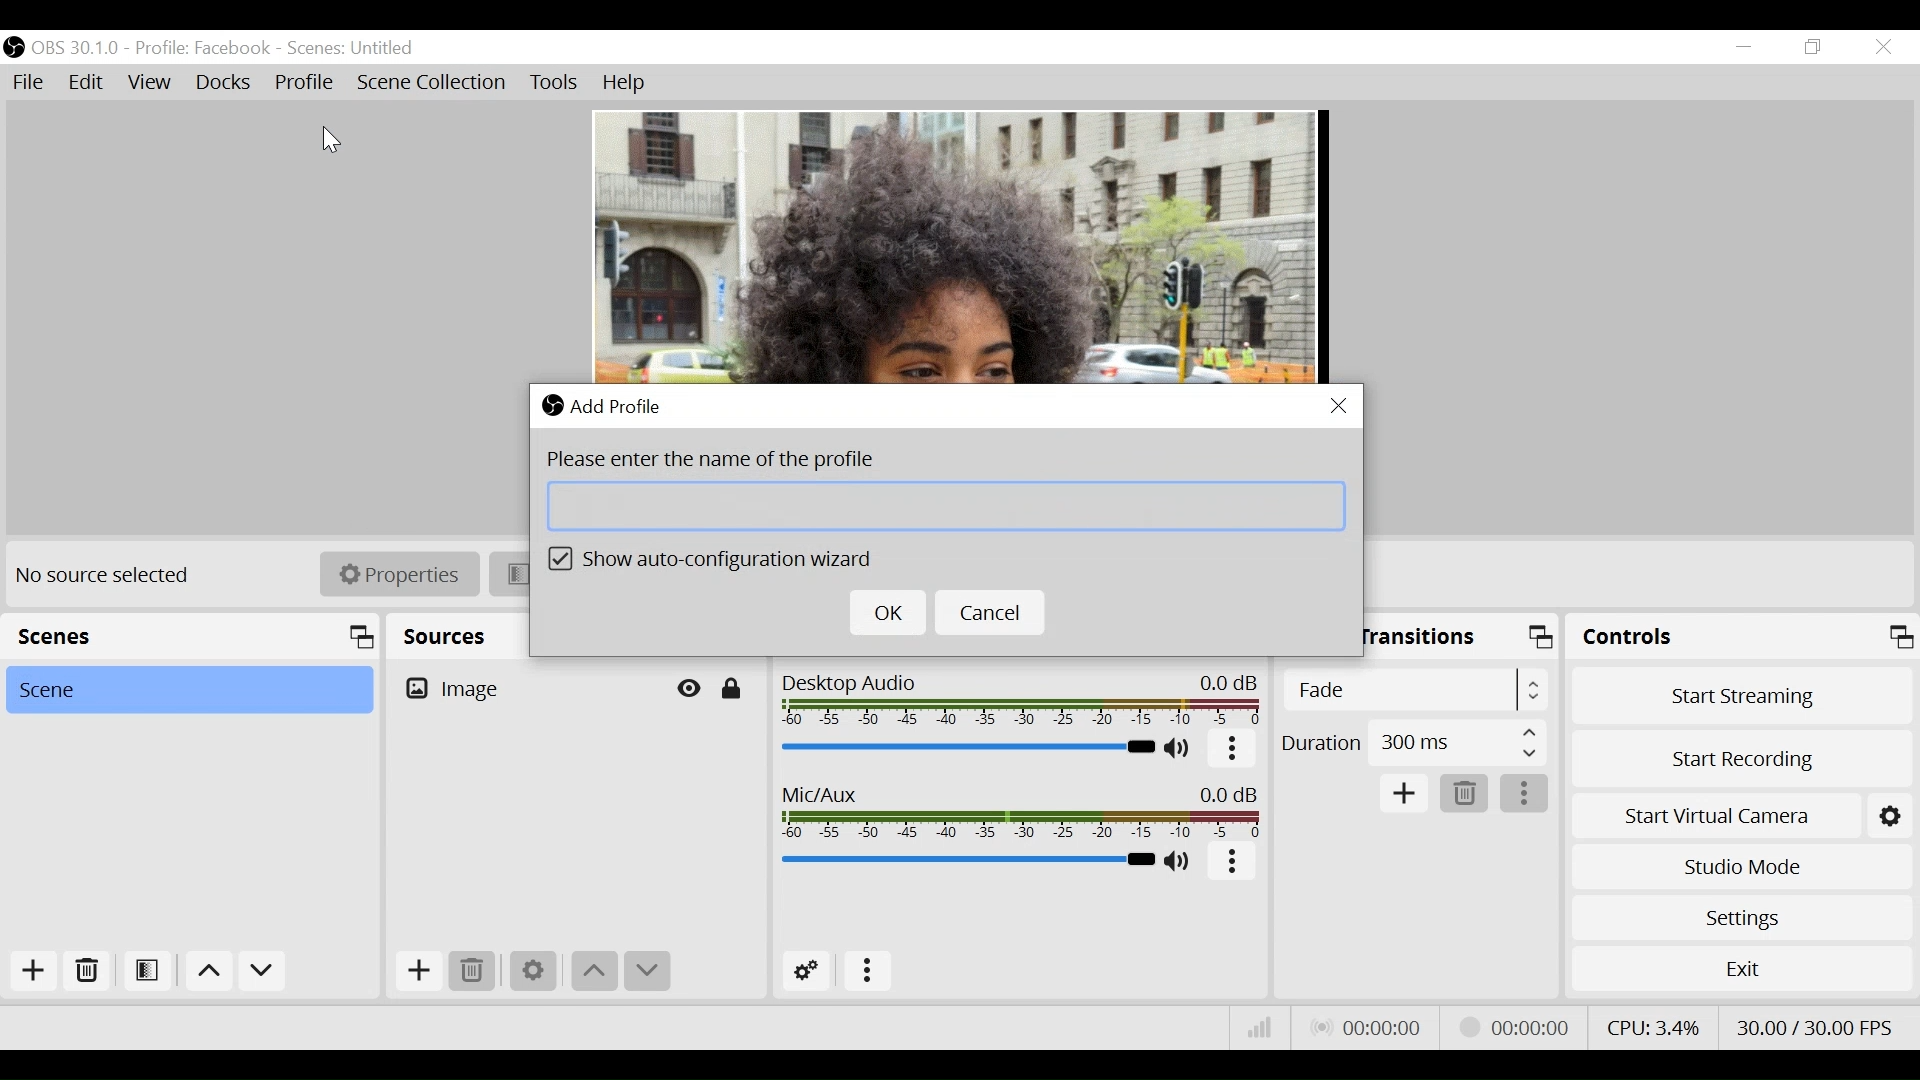  What do you see at coordinates (1814, 1024) in the screenshot?
I see `Frame Per Second` at bounding box center [1814, 1024].